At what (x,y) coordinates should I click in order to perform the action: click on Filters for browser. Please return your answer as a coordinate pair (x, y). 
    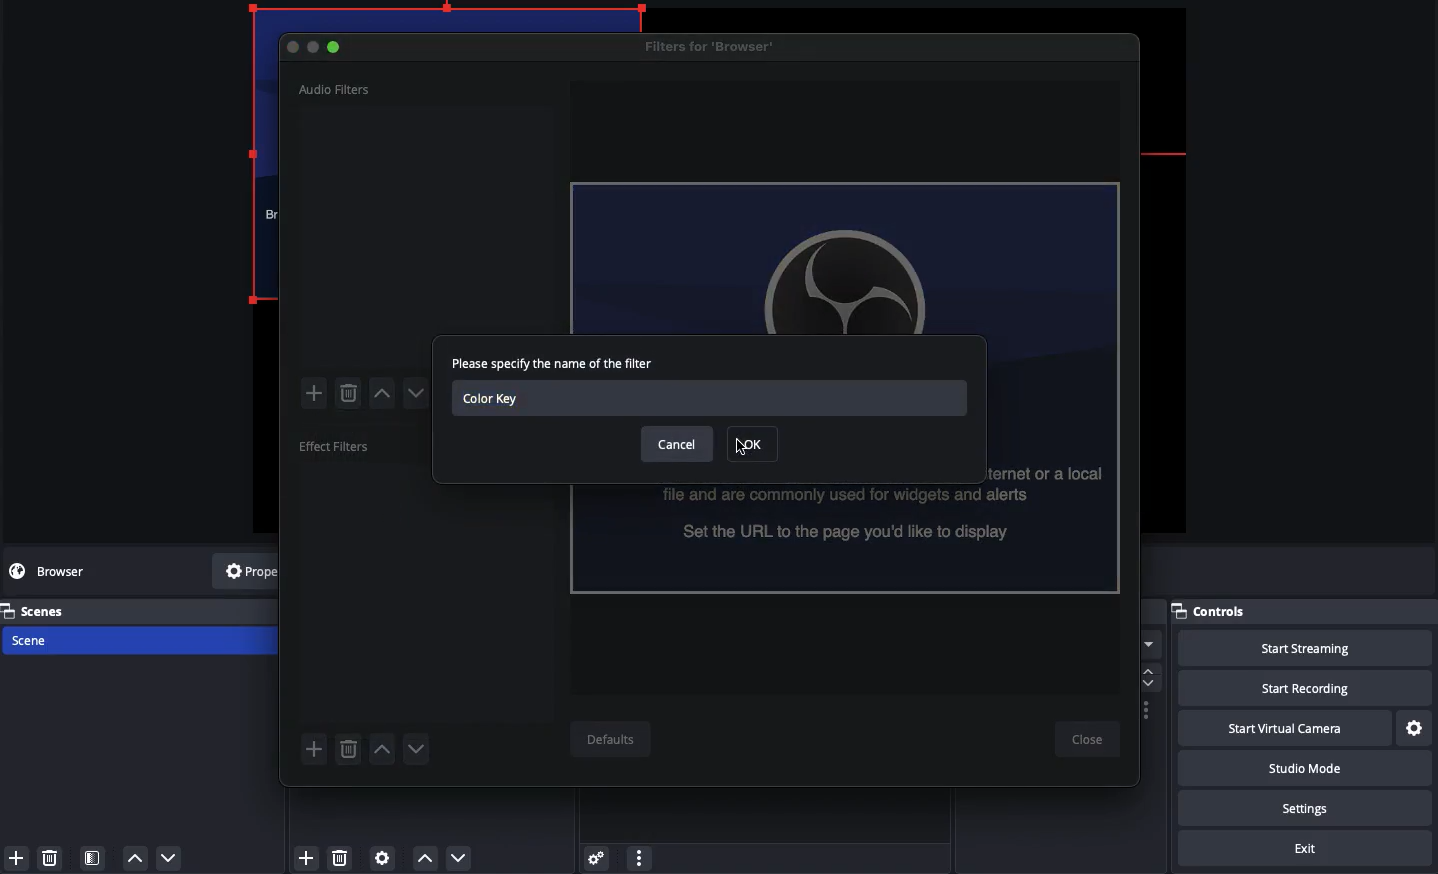
    Looking at the image, I should click on (715, 46).